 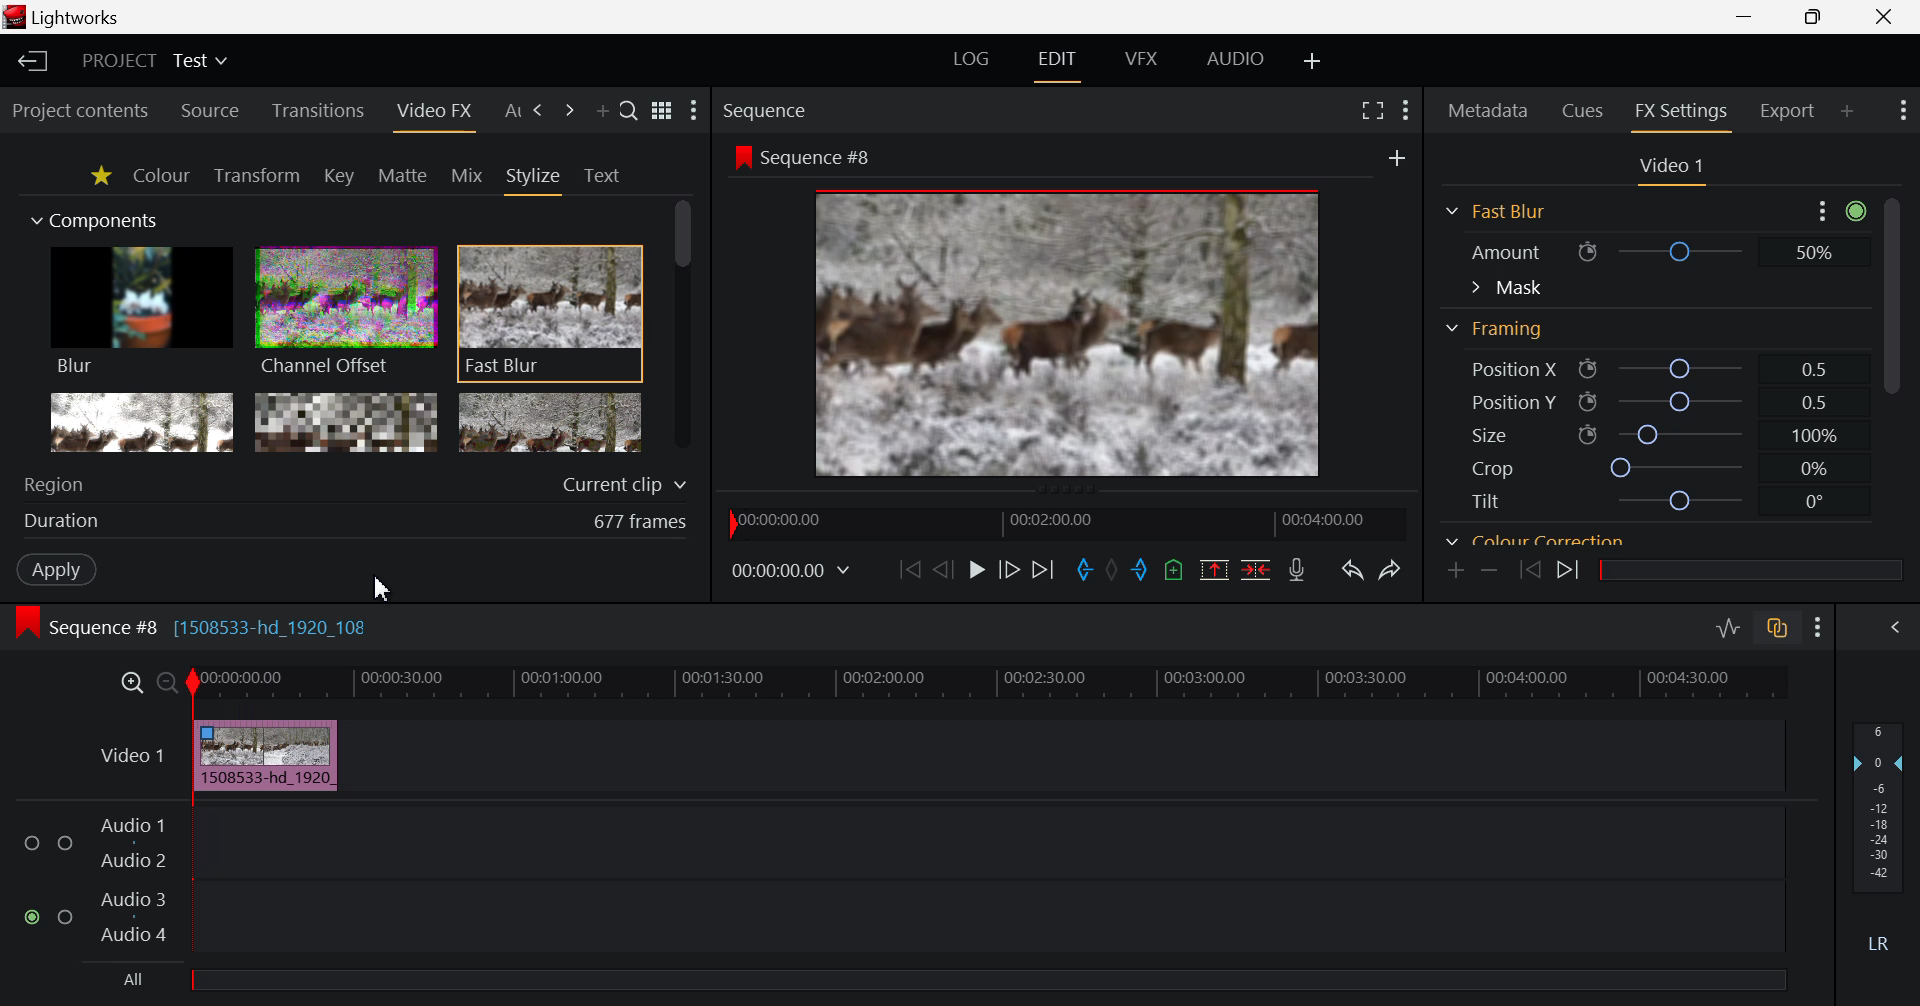 I want to click on Mark In, so click(x=1086, y=566).